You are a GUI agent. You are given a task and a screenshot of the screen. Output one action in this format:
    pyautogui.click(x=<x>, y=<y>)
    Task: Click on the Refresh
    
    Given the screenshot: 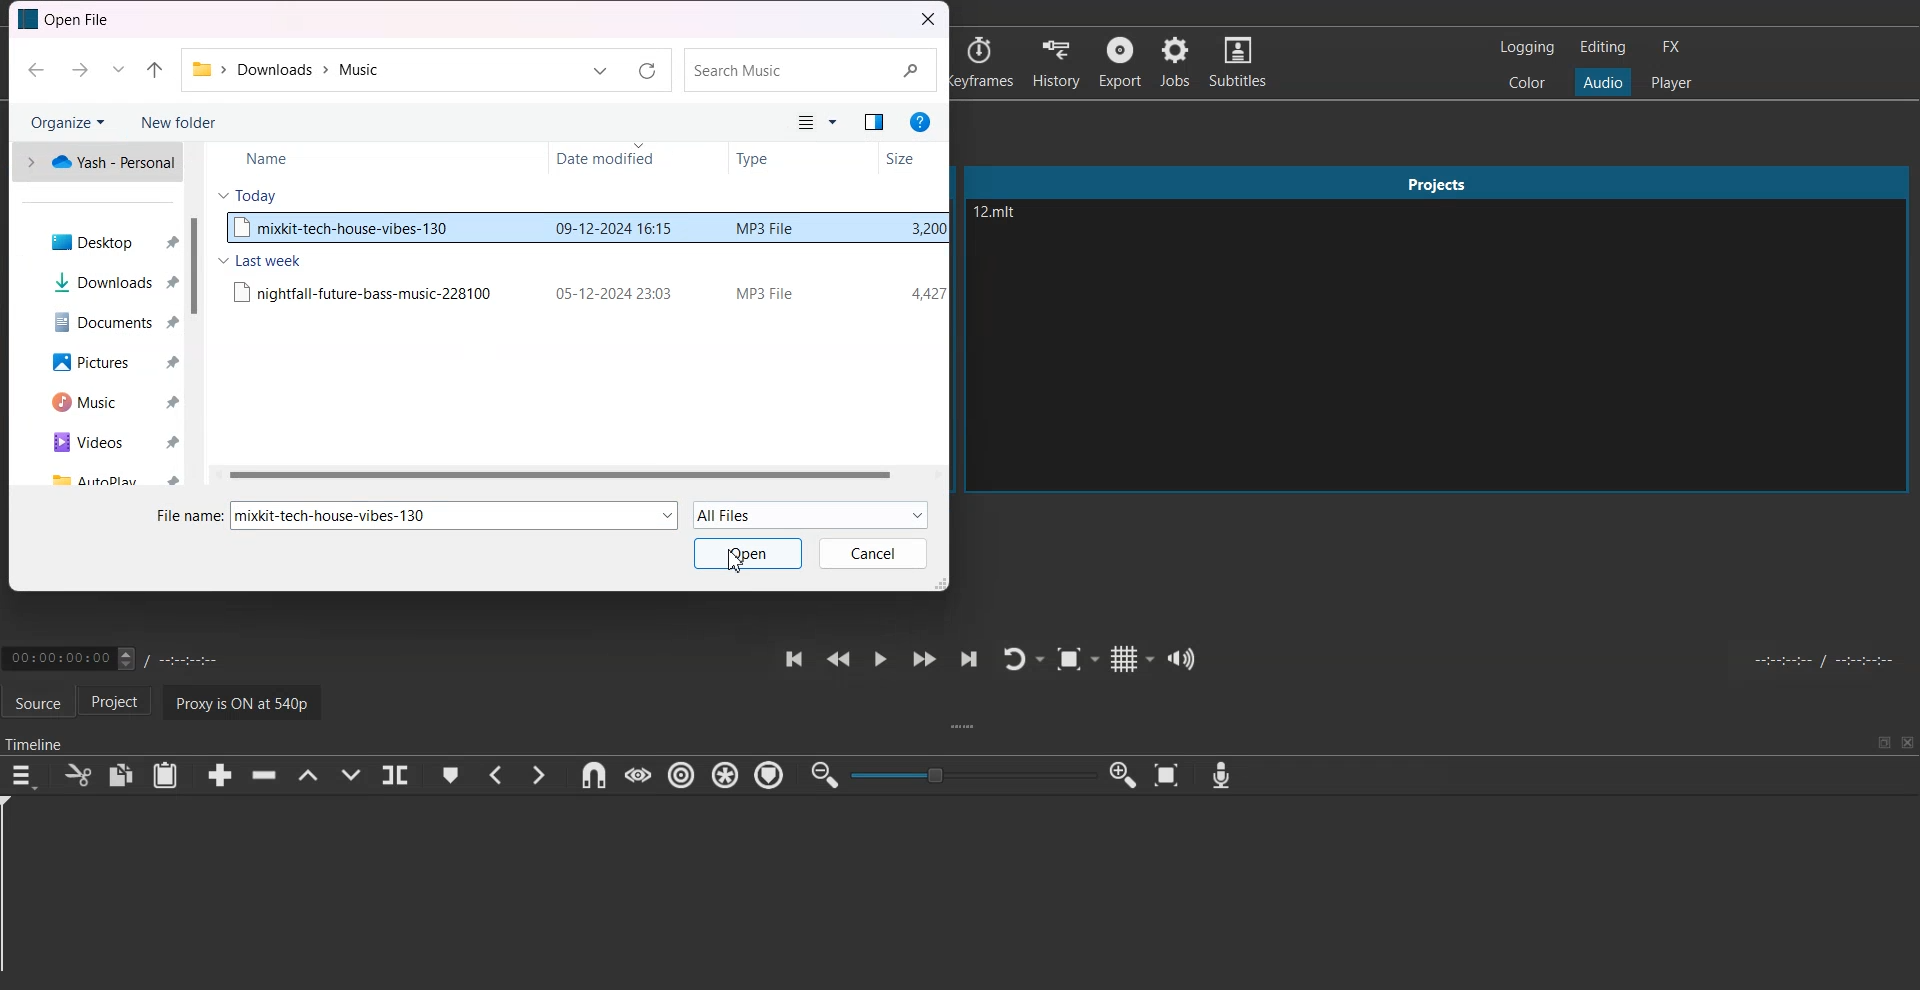 What is the action you would take?
    pyautogui.click(x=647, y=72)
    